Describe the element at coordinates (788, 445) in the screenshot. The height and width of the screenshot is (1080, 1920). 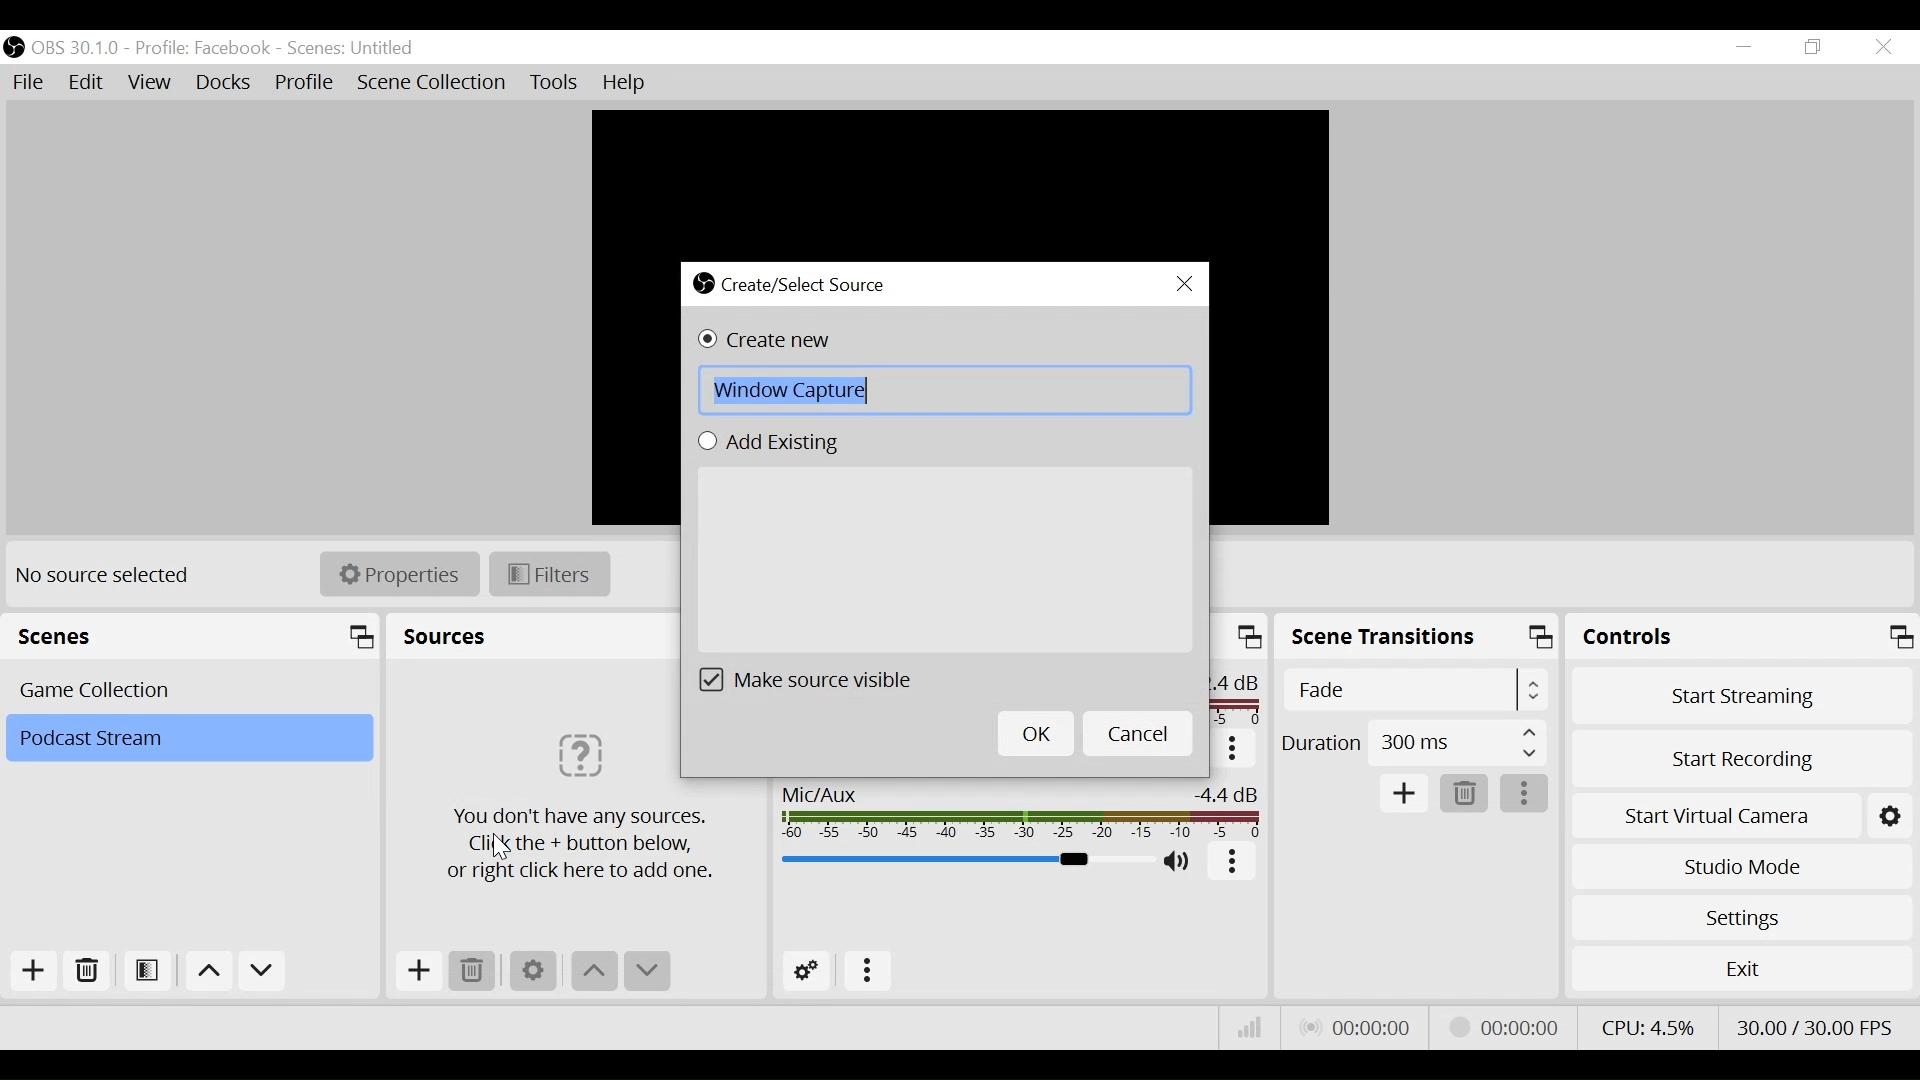
I see `(un)select Add Existing` at that location.